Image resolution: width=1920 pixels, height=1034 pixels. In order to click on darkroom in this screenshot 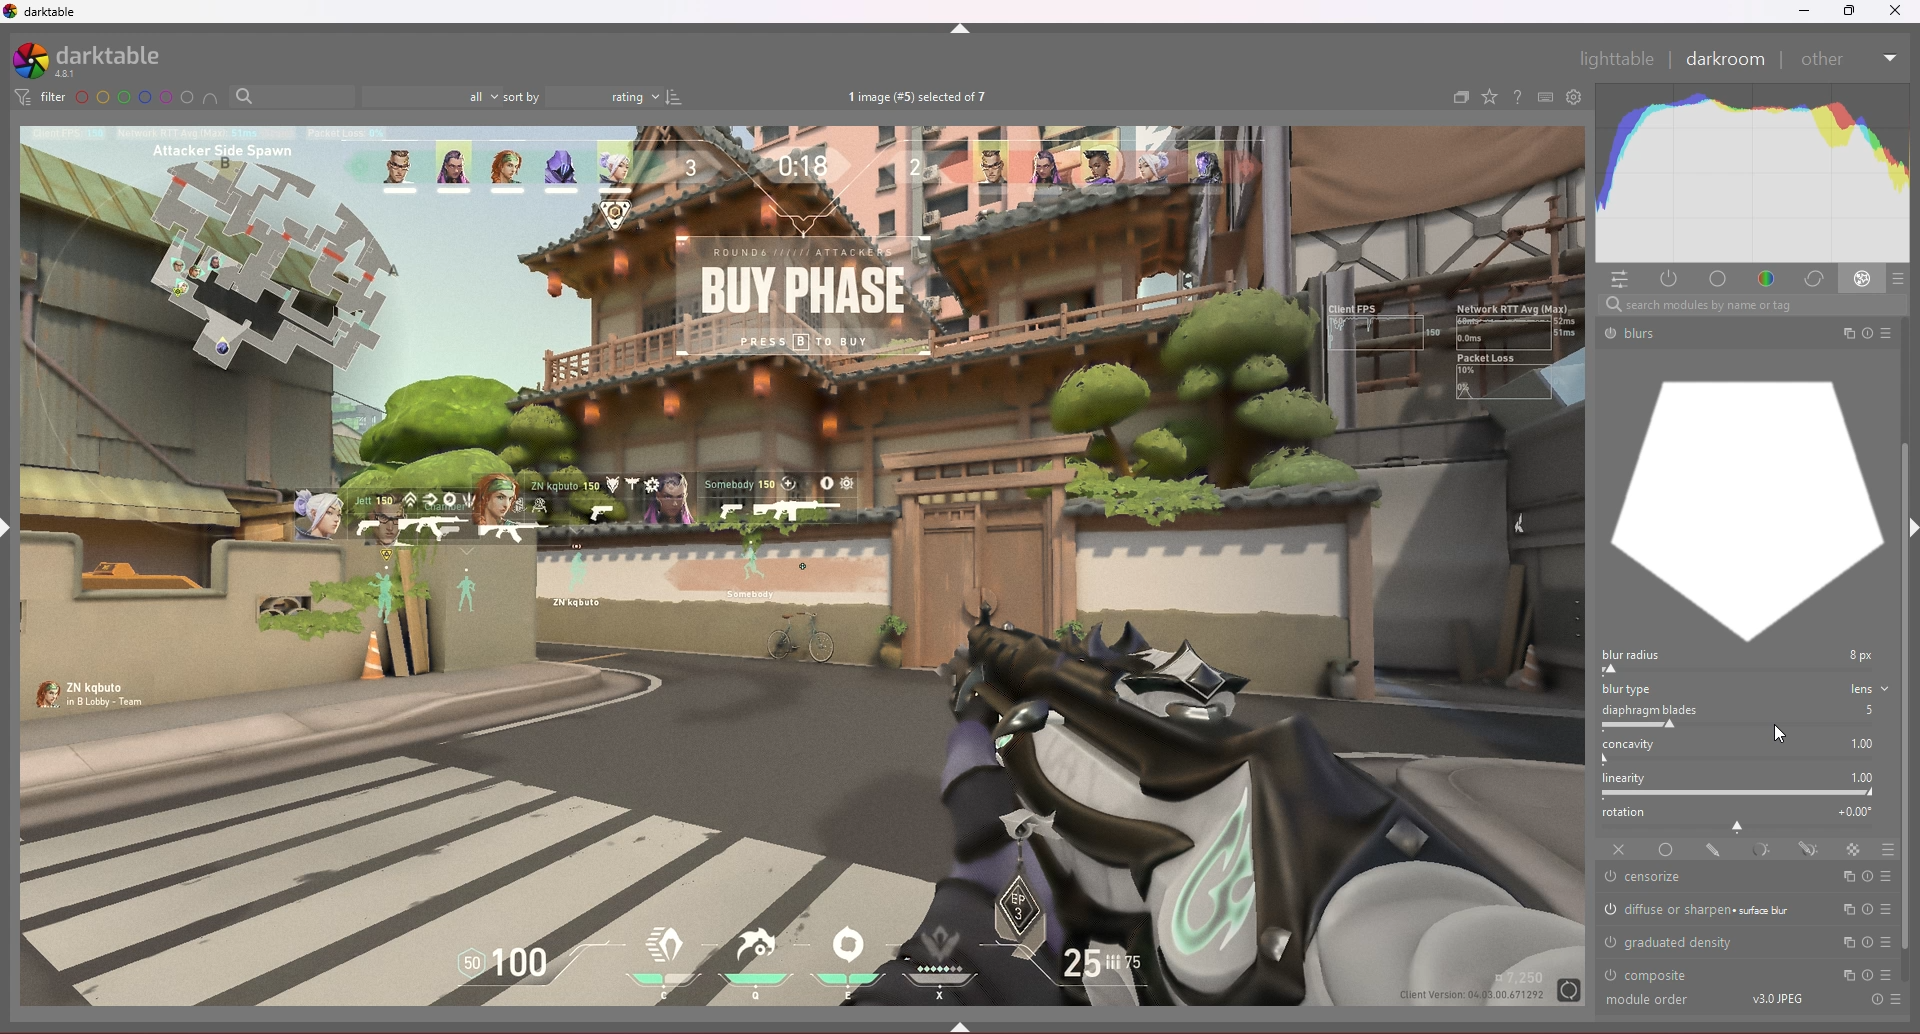, I will do `click(1726, 59)`.